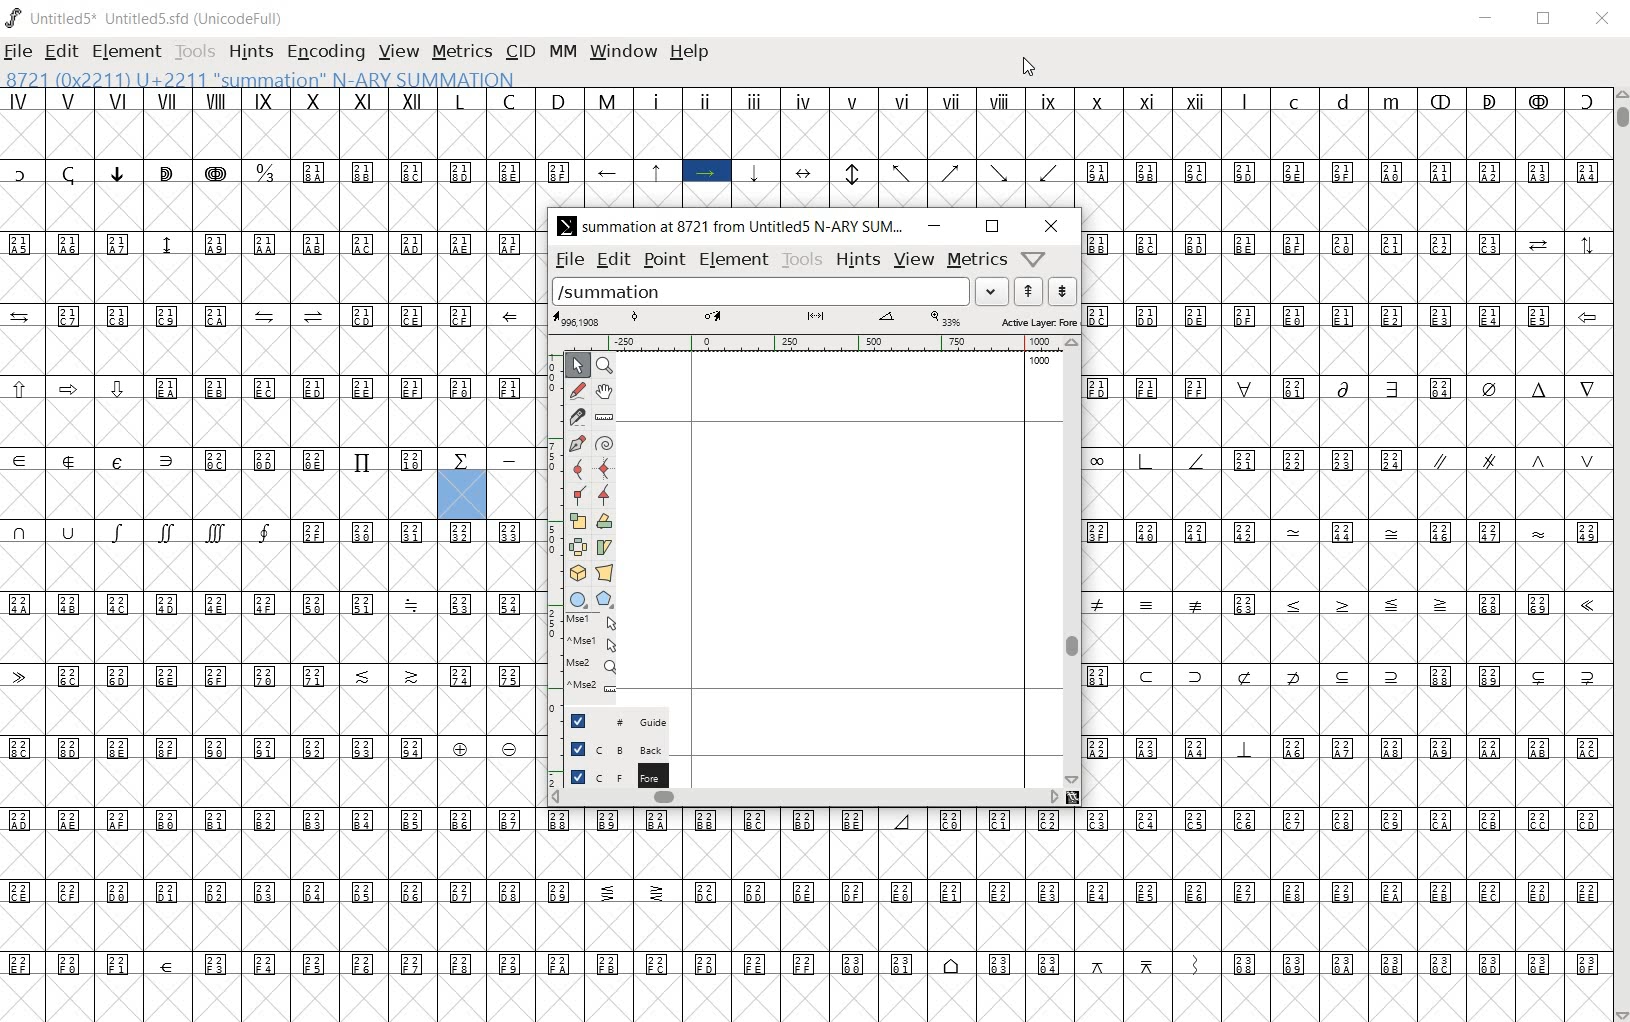 This screenshot has height=1022, width=1630. I want to click on rotate the selection in 3D and project back to plane, so click(578, 572).